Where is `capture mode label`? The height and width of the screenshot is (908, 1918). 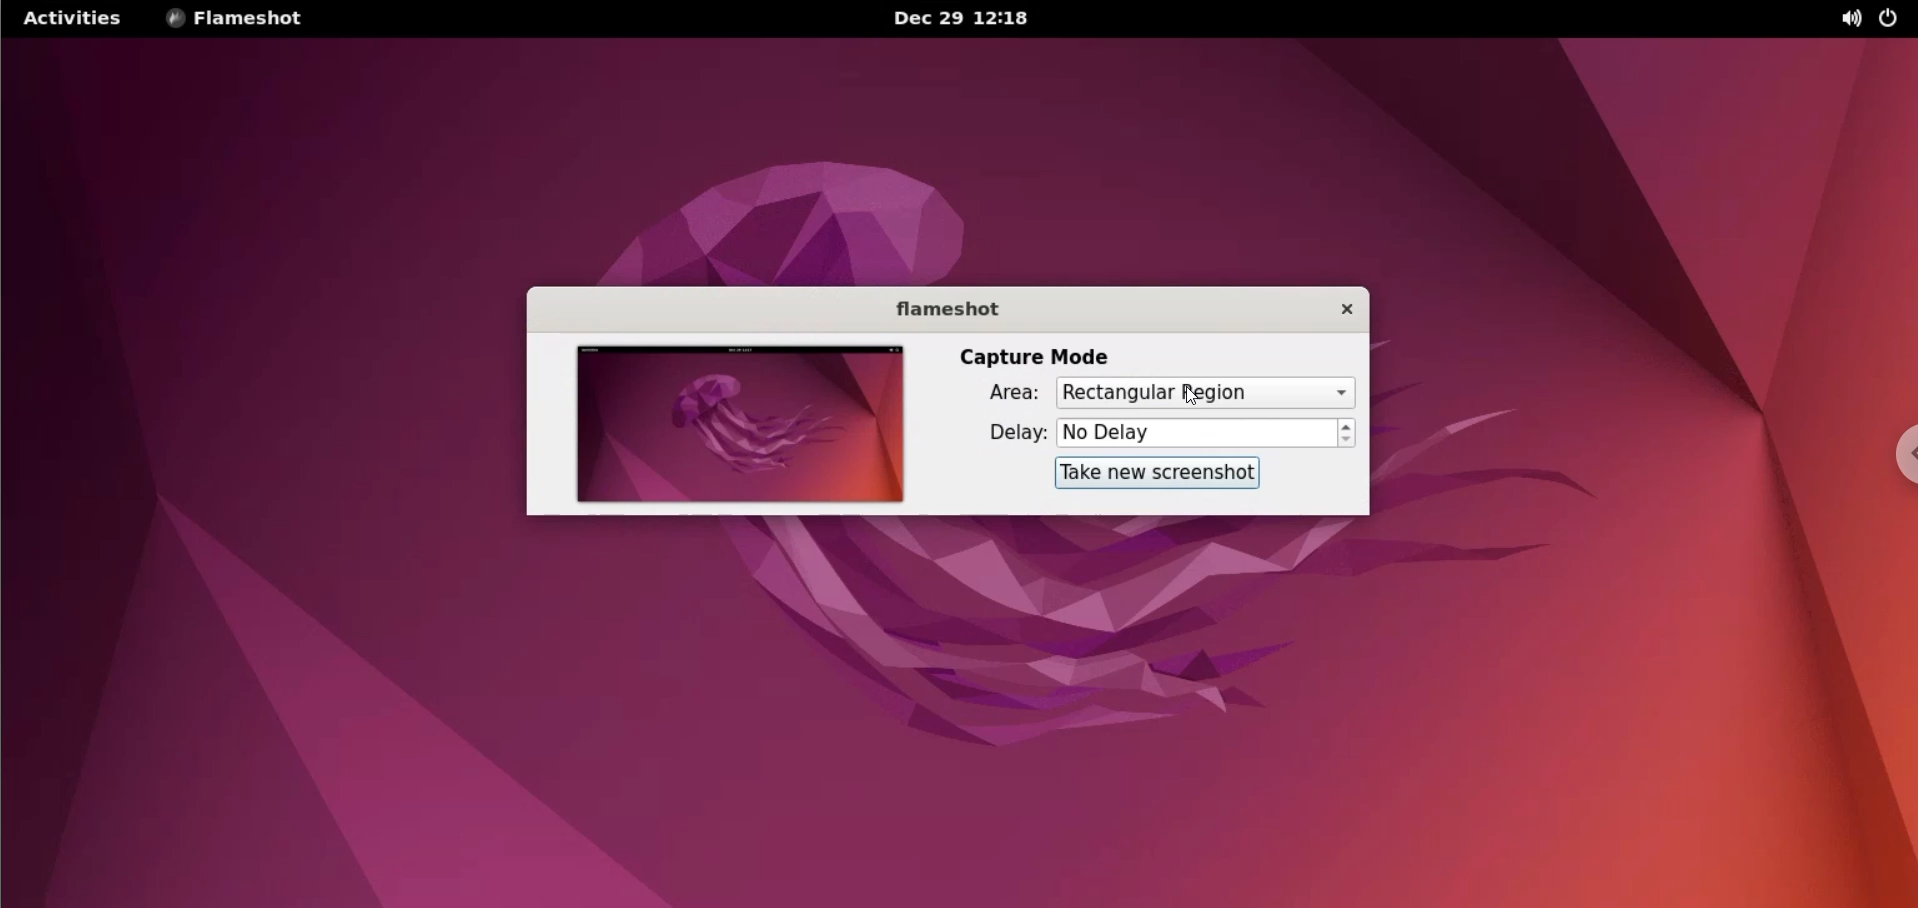 capture mode label is located at coordinates (1036, 358).